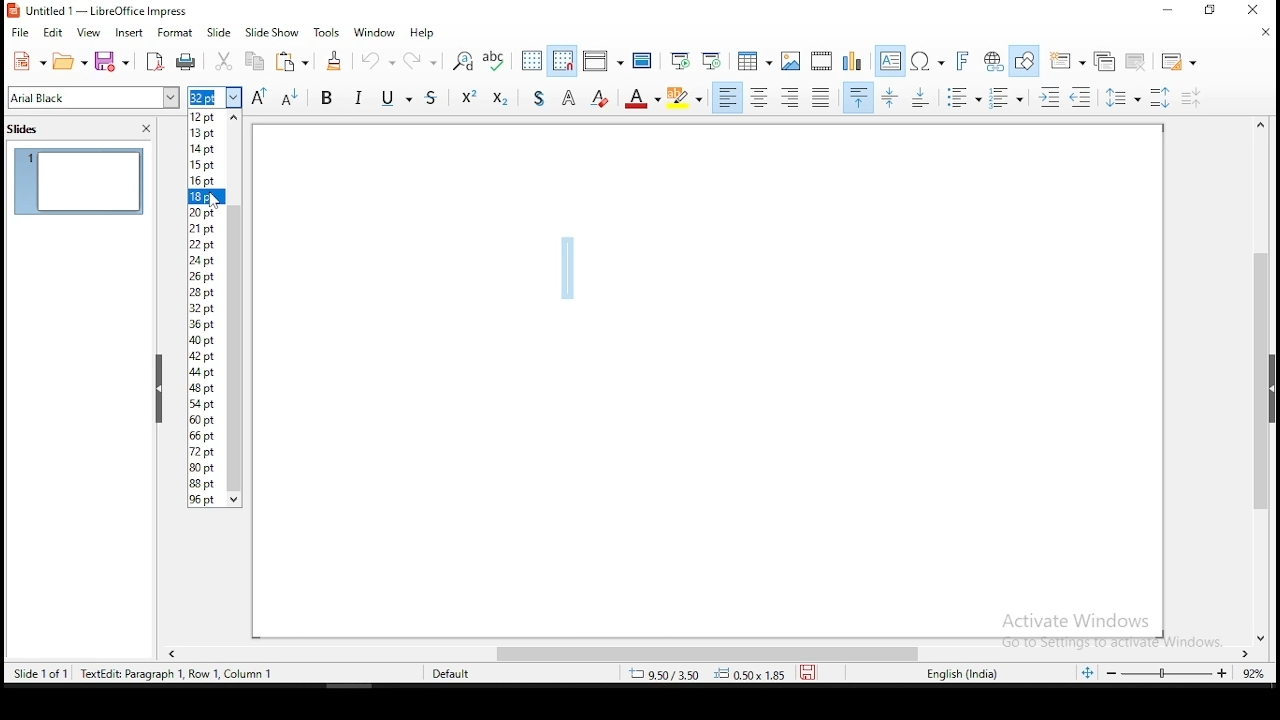 This screenshot has height=720, width=1280. What do you see at coordinates (207, 147) in the screenshot?
I see `15` at bounding box center [207, 147].